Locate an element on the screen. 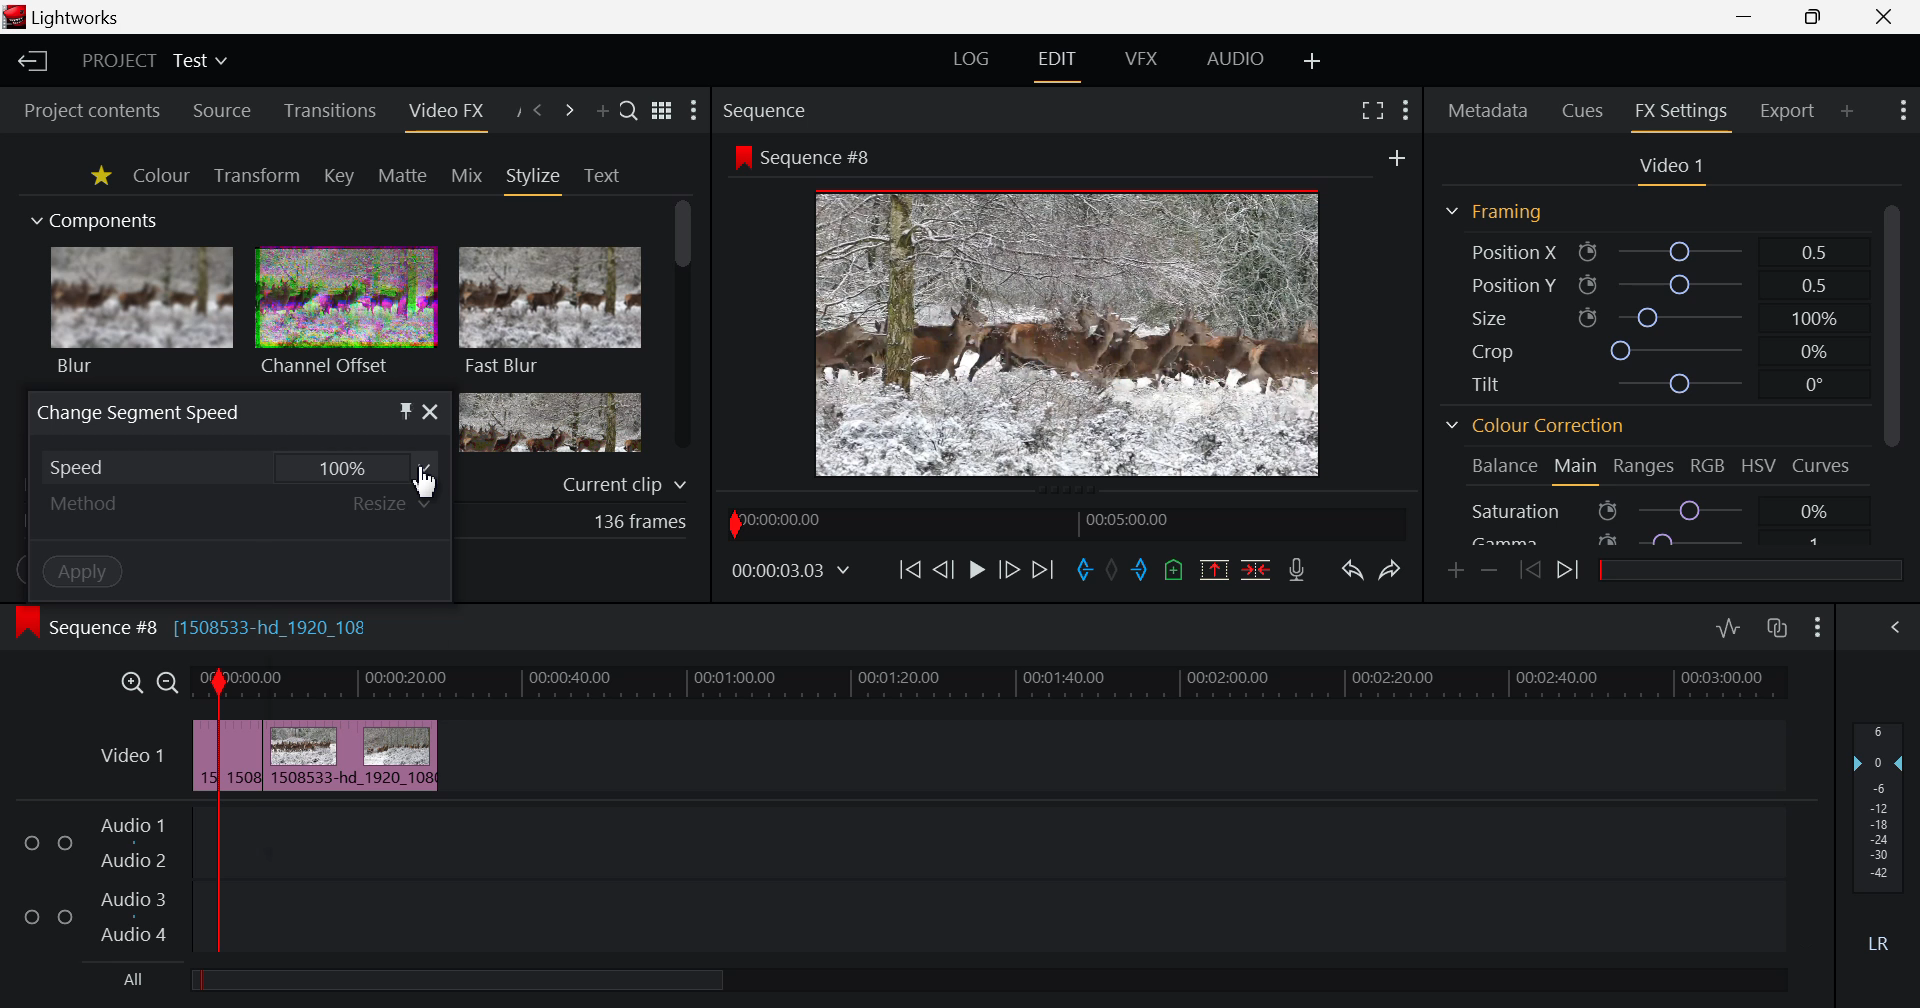 Image resolution: width=1920 pixels, height=1008 pixels. Transitions is located at coordinates (329, 112).